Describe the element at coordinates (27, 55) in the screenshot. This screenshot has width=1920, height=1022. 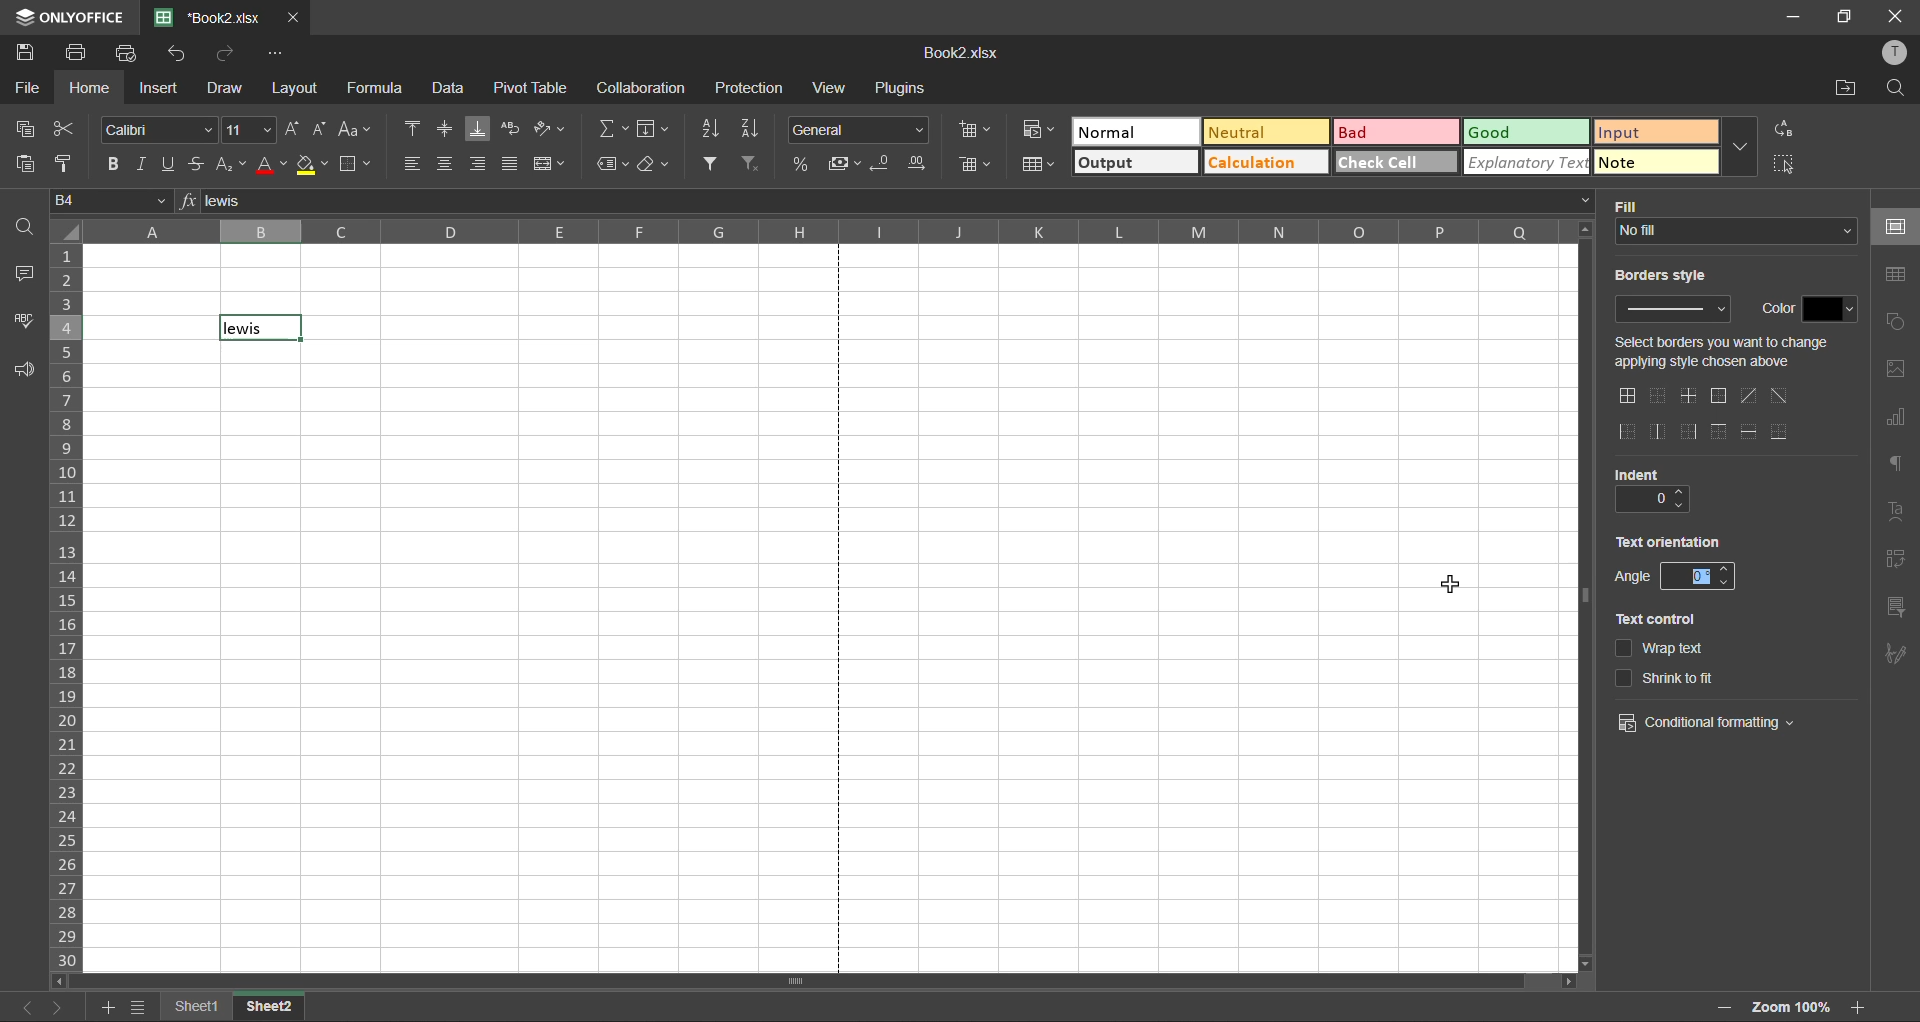
I see `save` at that location.